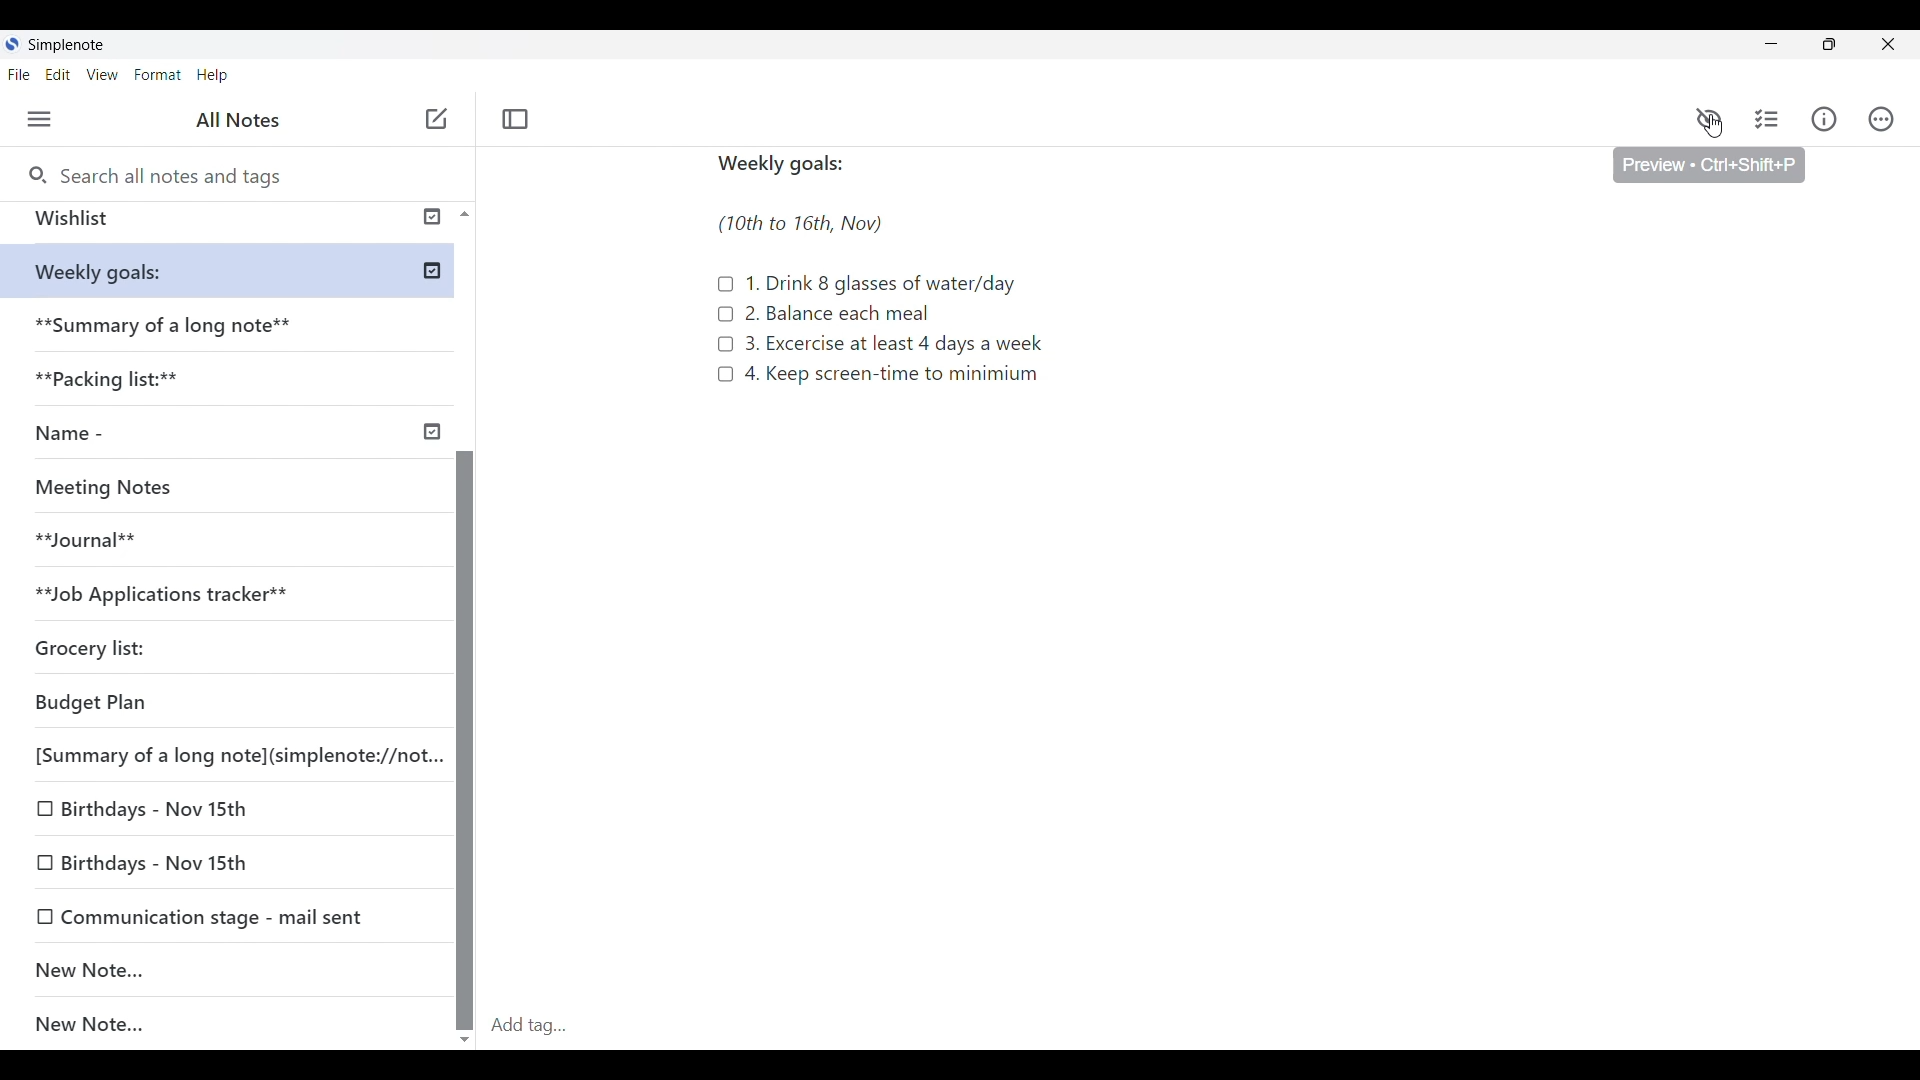 The image size is (1920, 1080). What do you see at coordinates (96, 537) in the screenshot?
I see `**Journal**` at bounding box center [96, 537].